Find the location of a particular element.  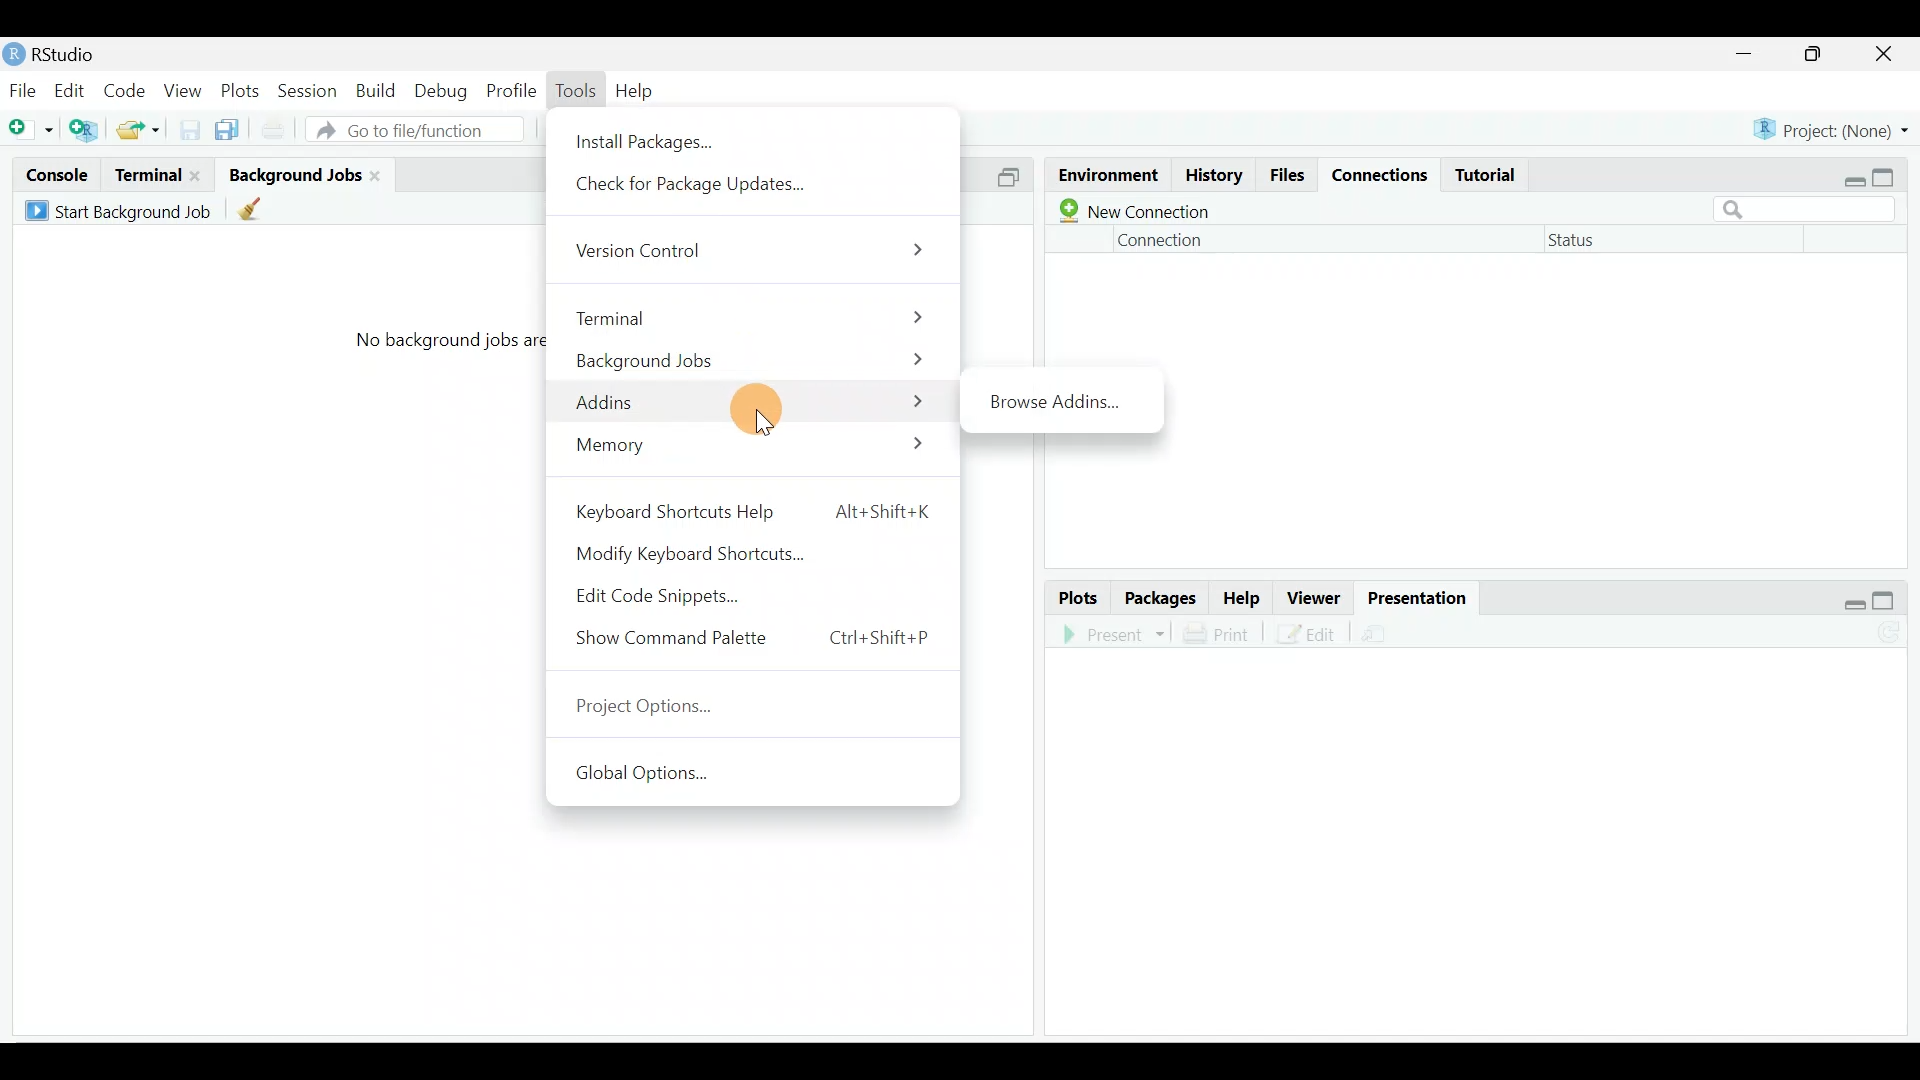

Help is located at coordinates (1242, 596).